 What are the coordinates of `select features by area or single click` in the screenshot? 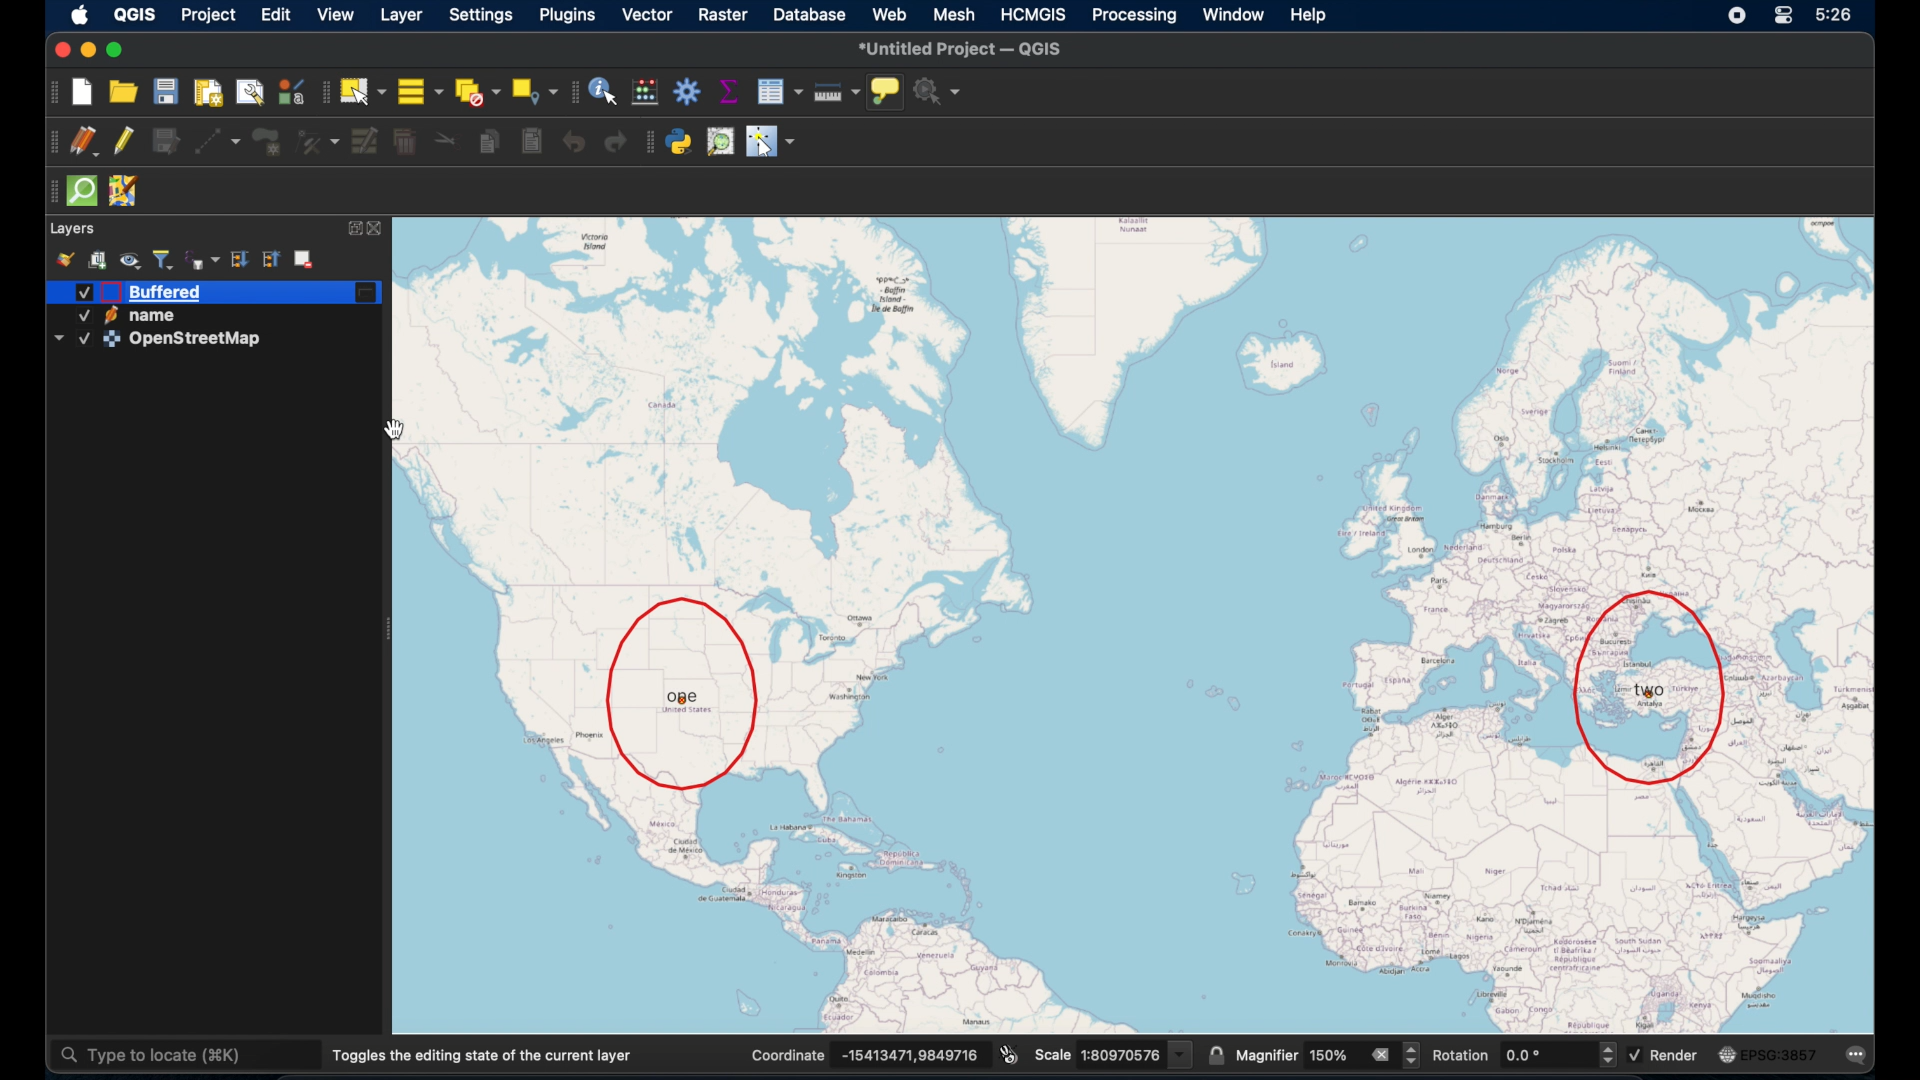 It's located at (363, 91).